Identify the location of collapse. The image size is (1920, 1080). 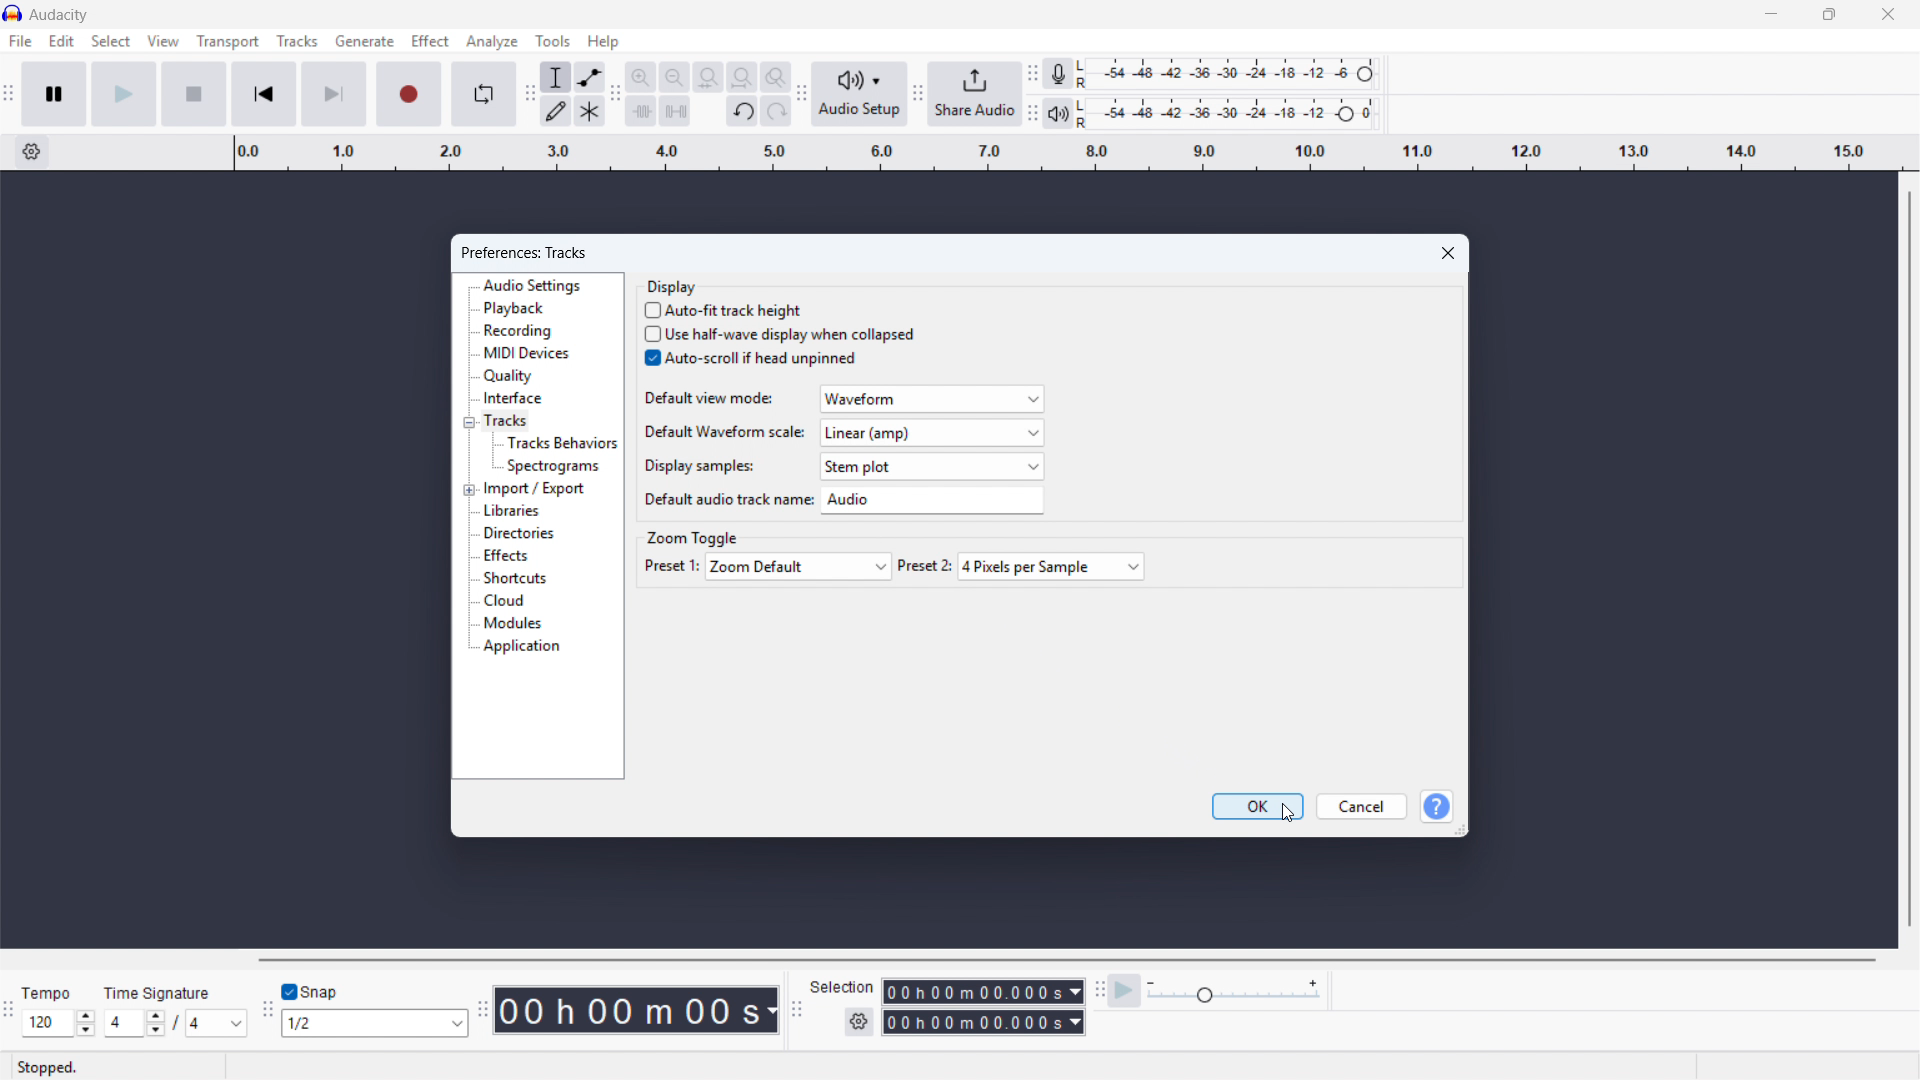
(468, 423).